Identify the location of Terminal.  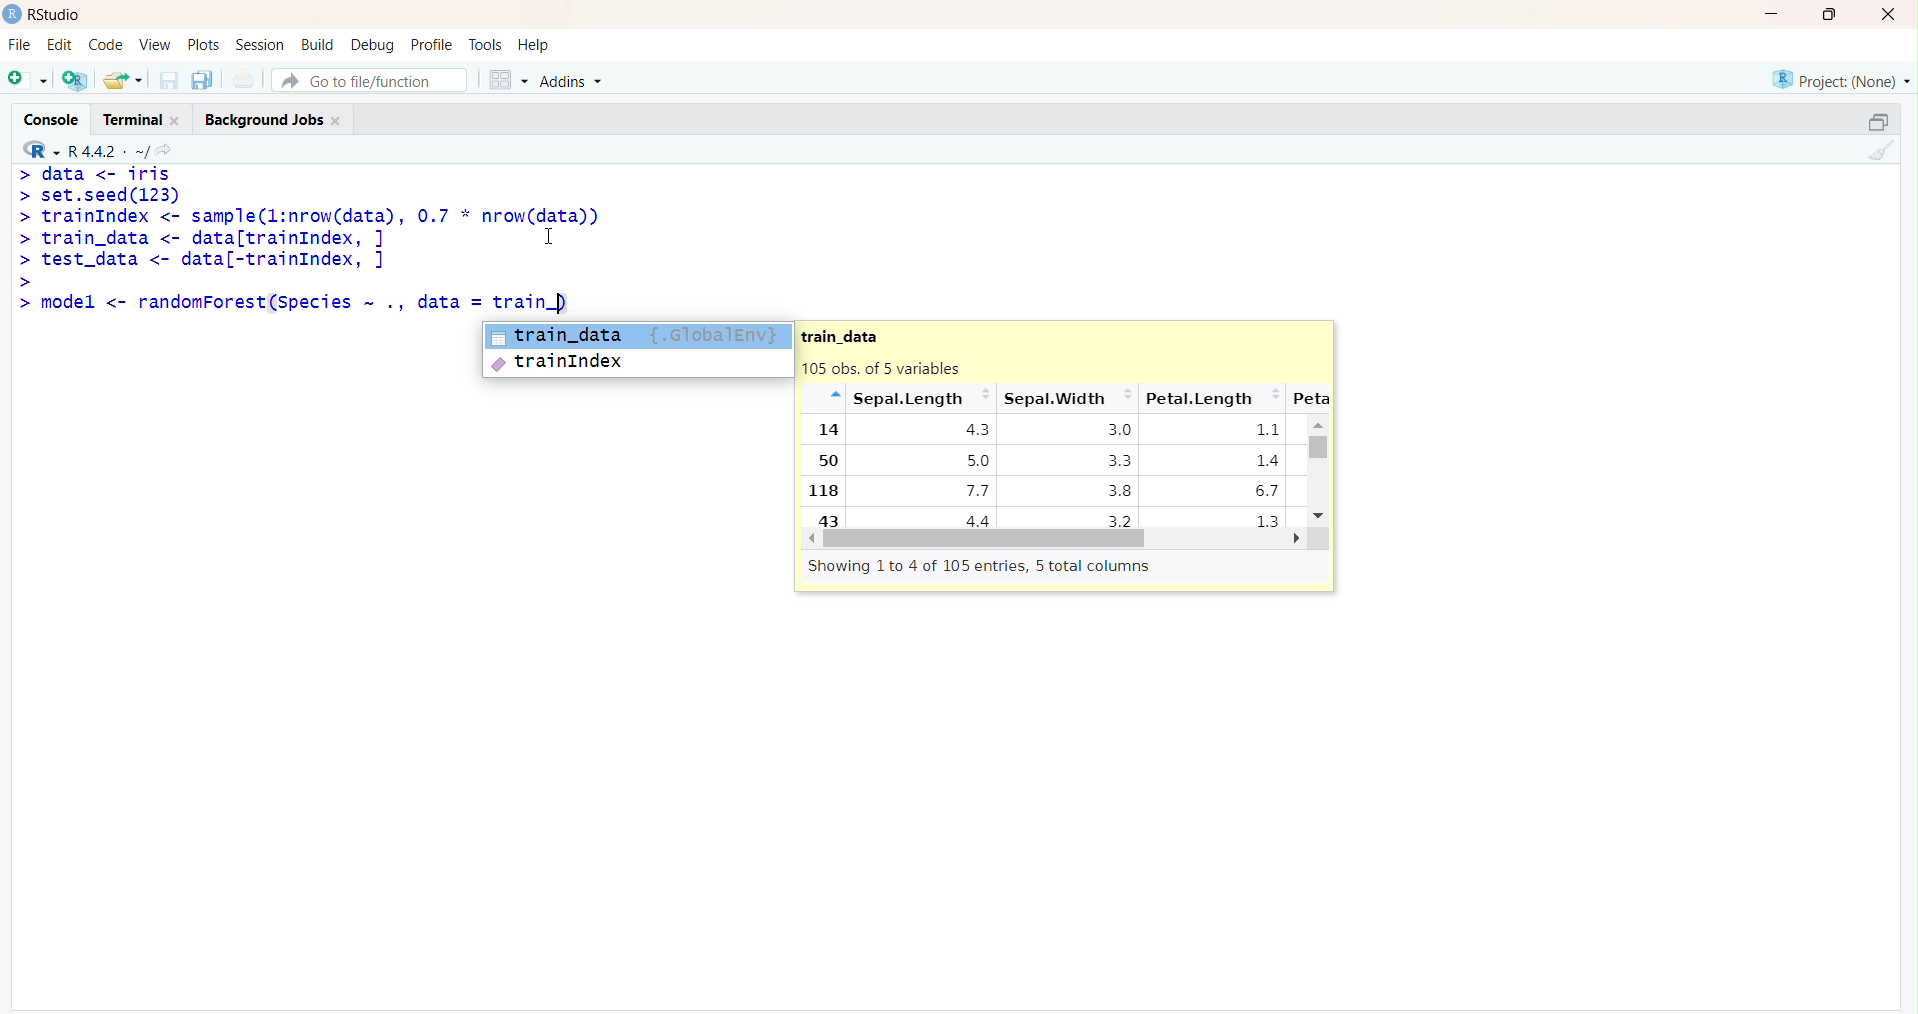
(140, 116).